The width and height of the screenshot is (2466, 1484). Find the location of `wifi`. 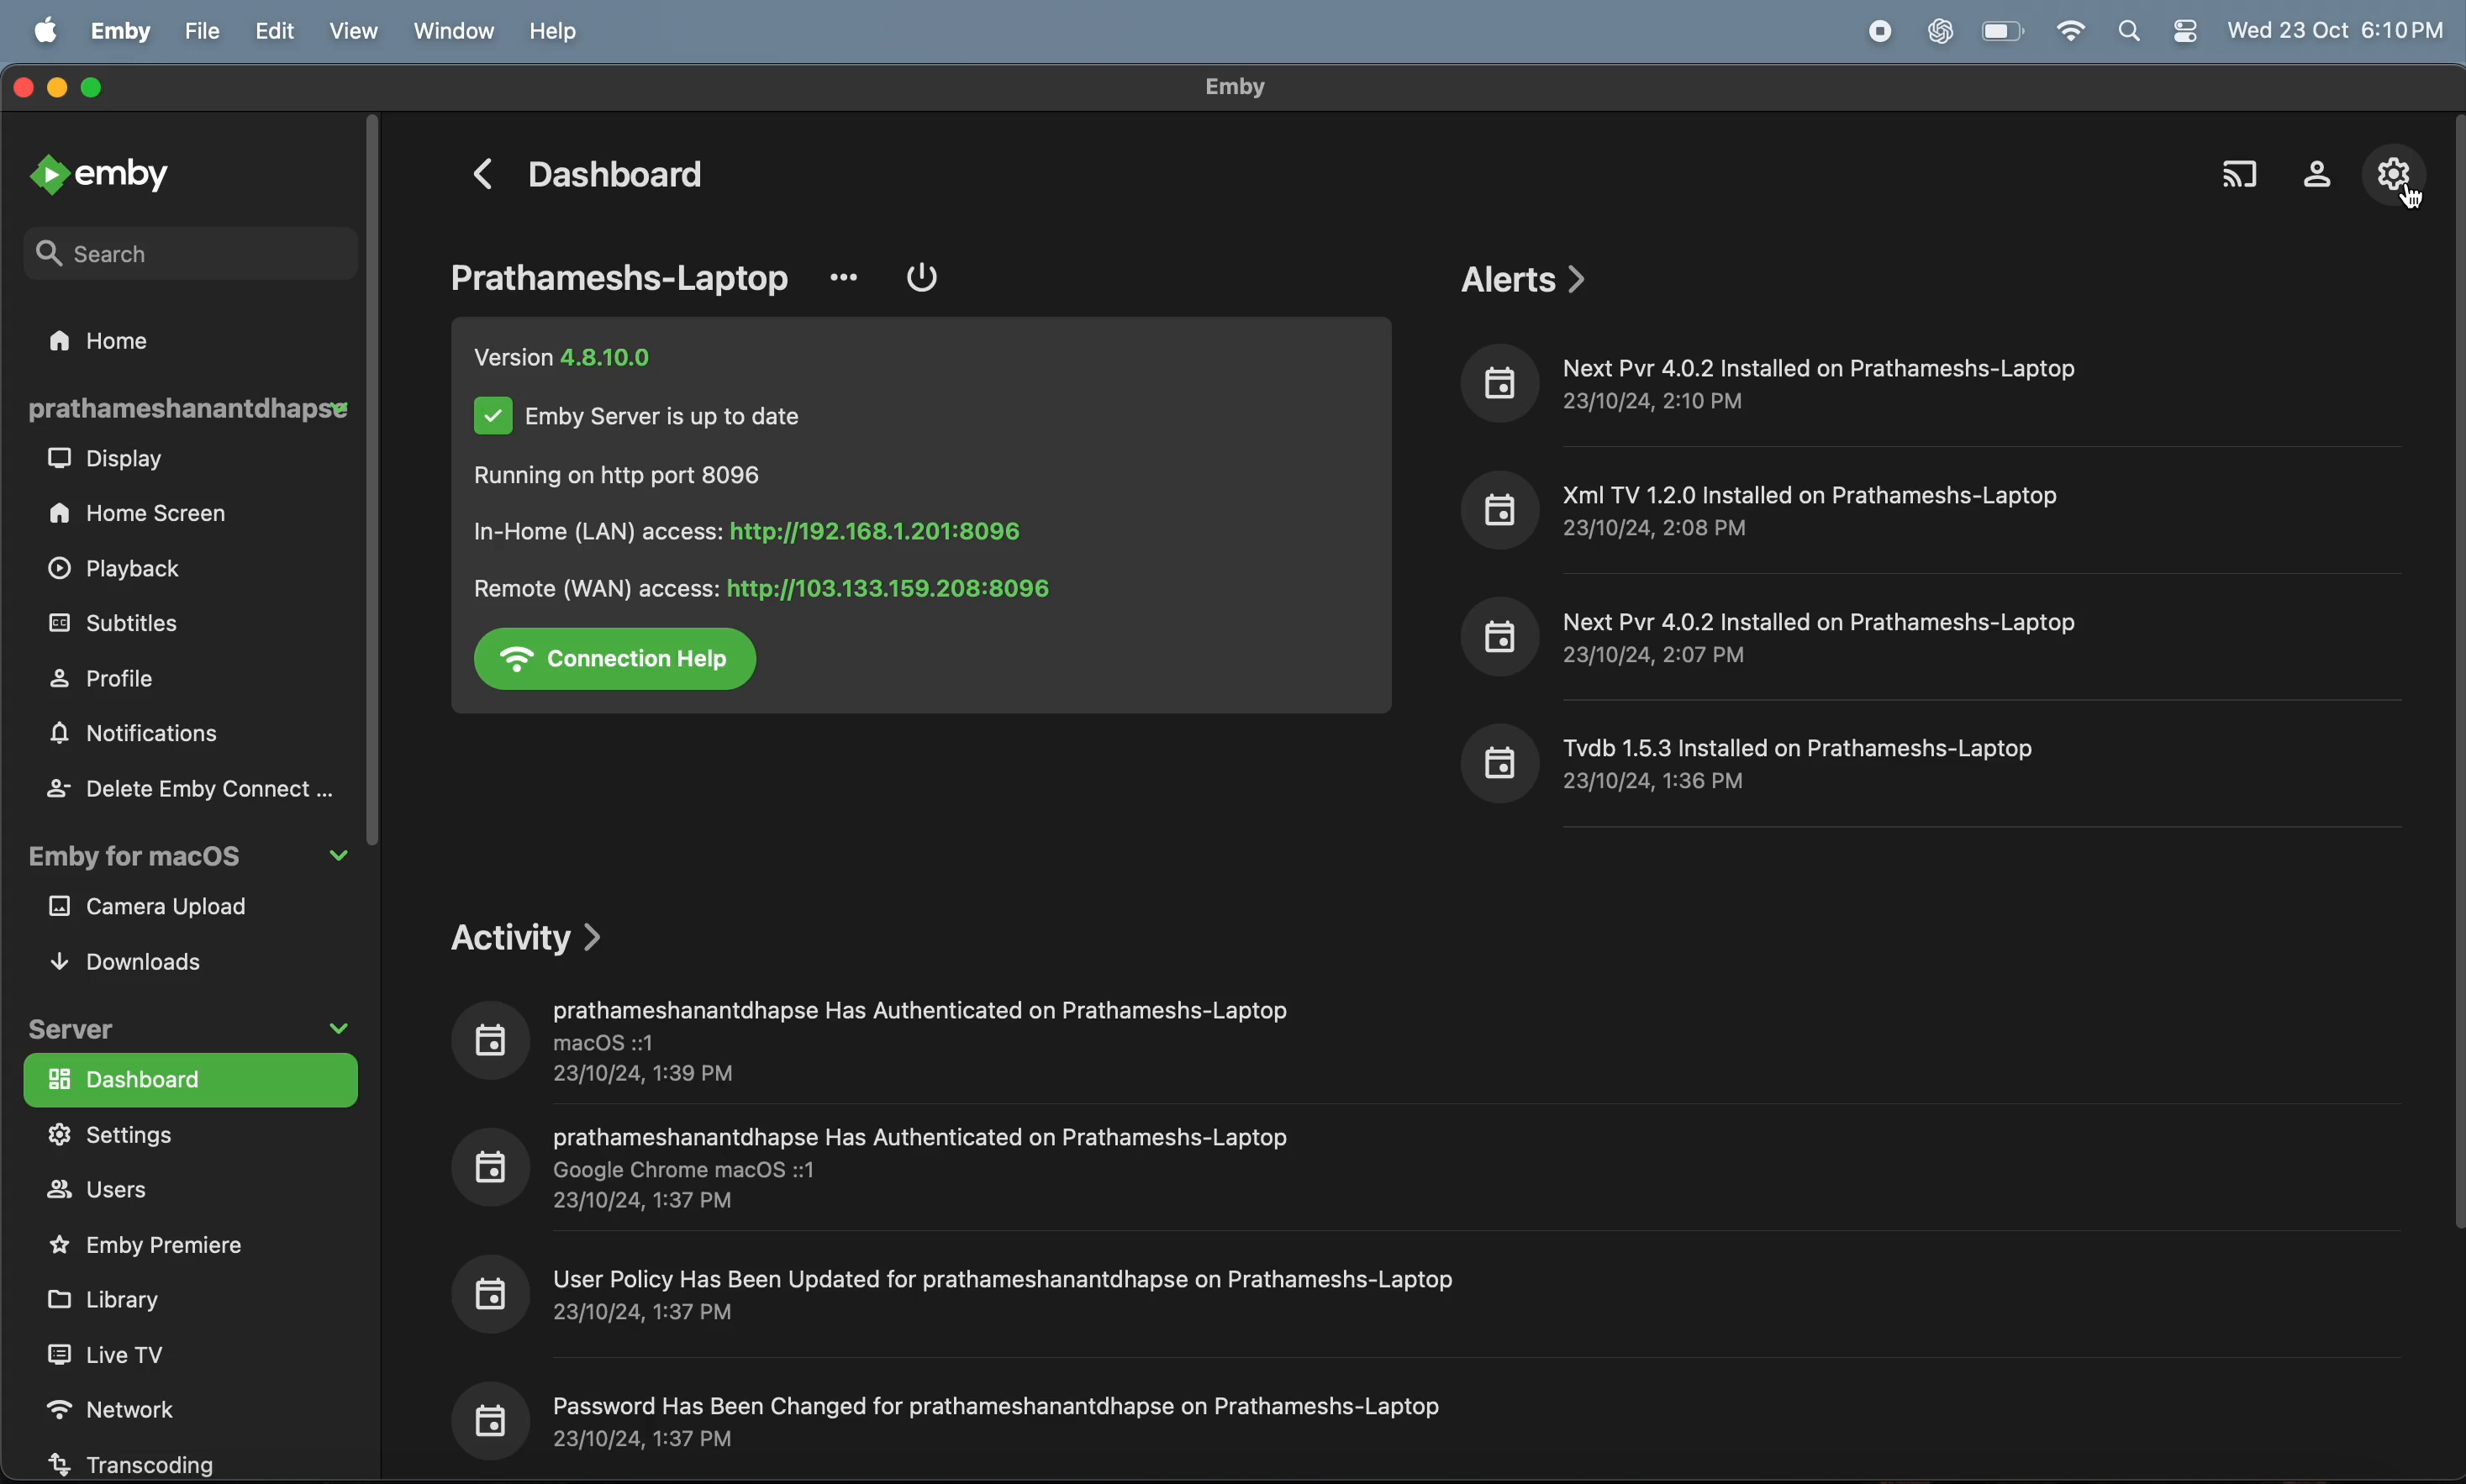

wifi is located at coordinates (2069, 31).